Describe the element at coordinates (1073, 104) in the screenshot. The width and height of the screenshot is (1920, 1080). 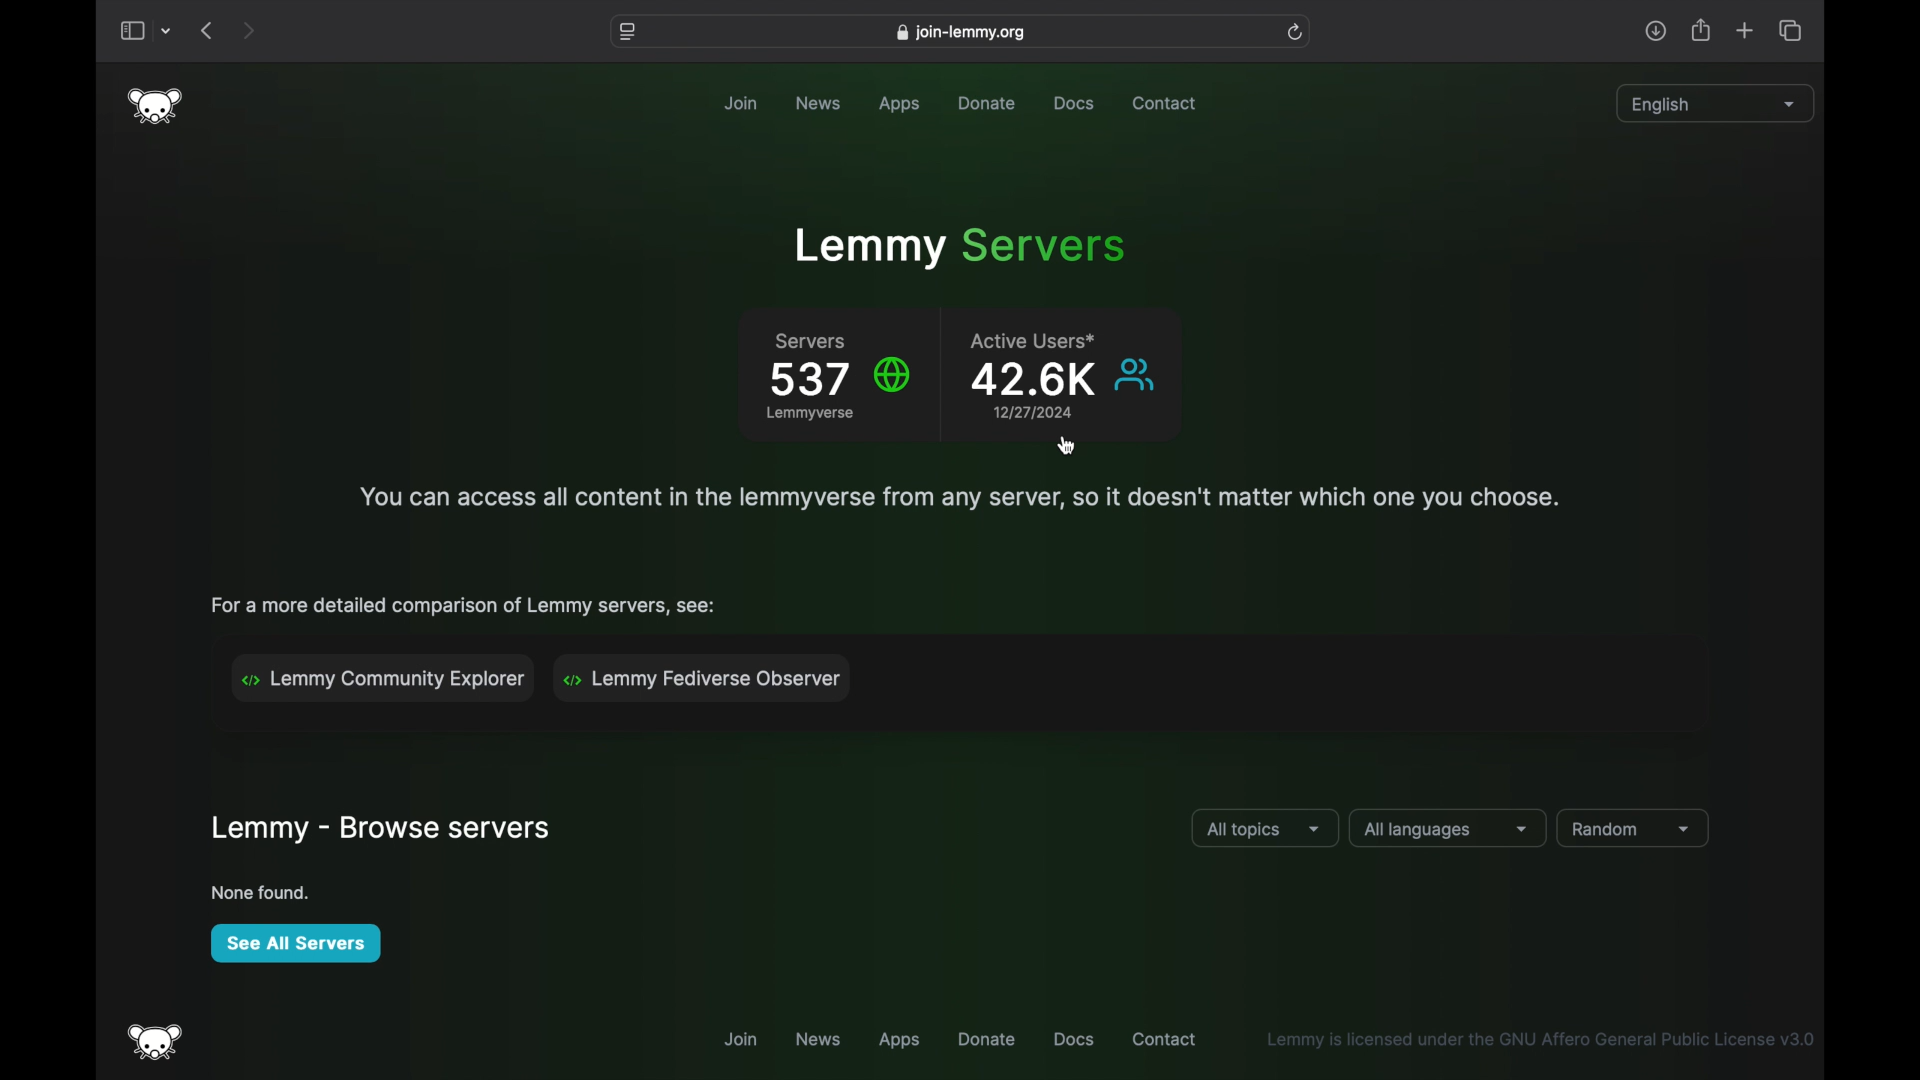
I see `docs` at that location.